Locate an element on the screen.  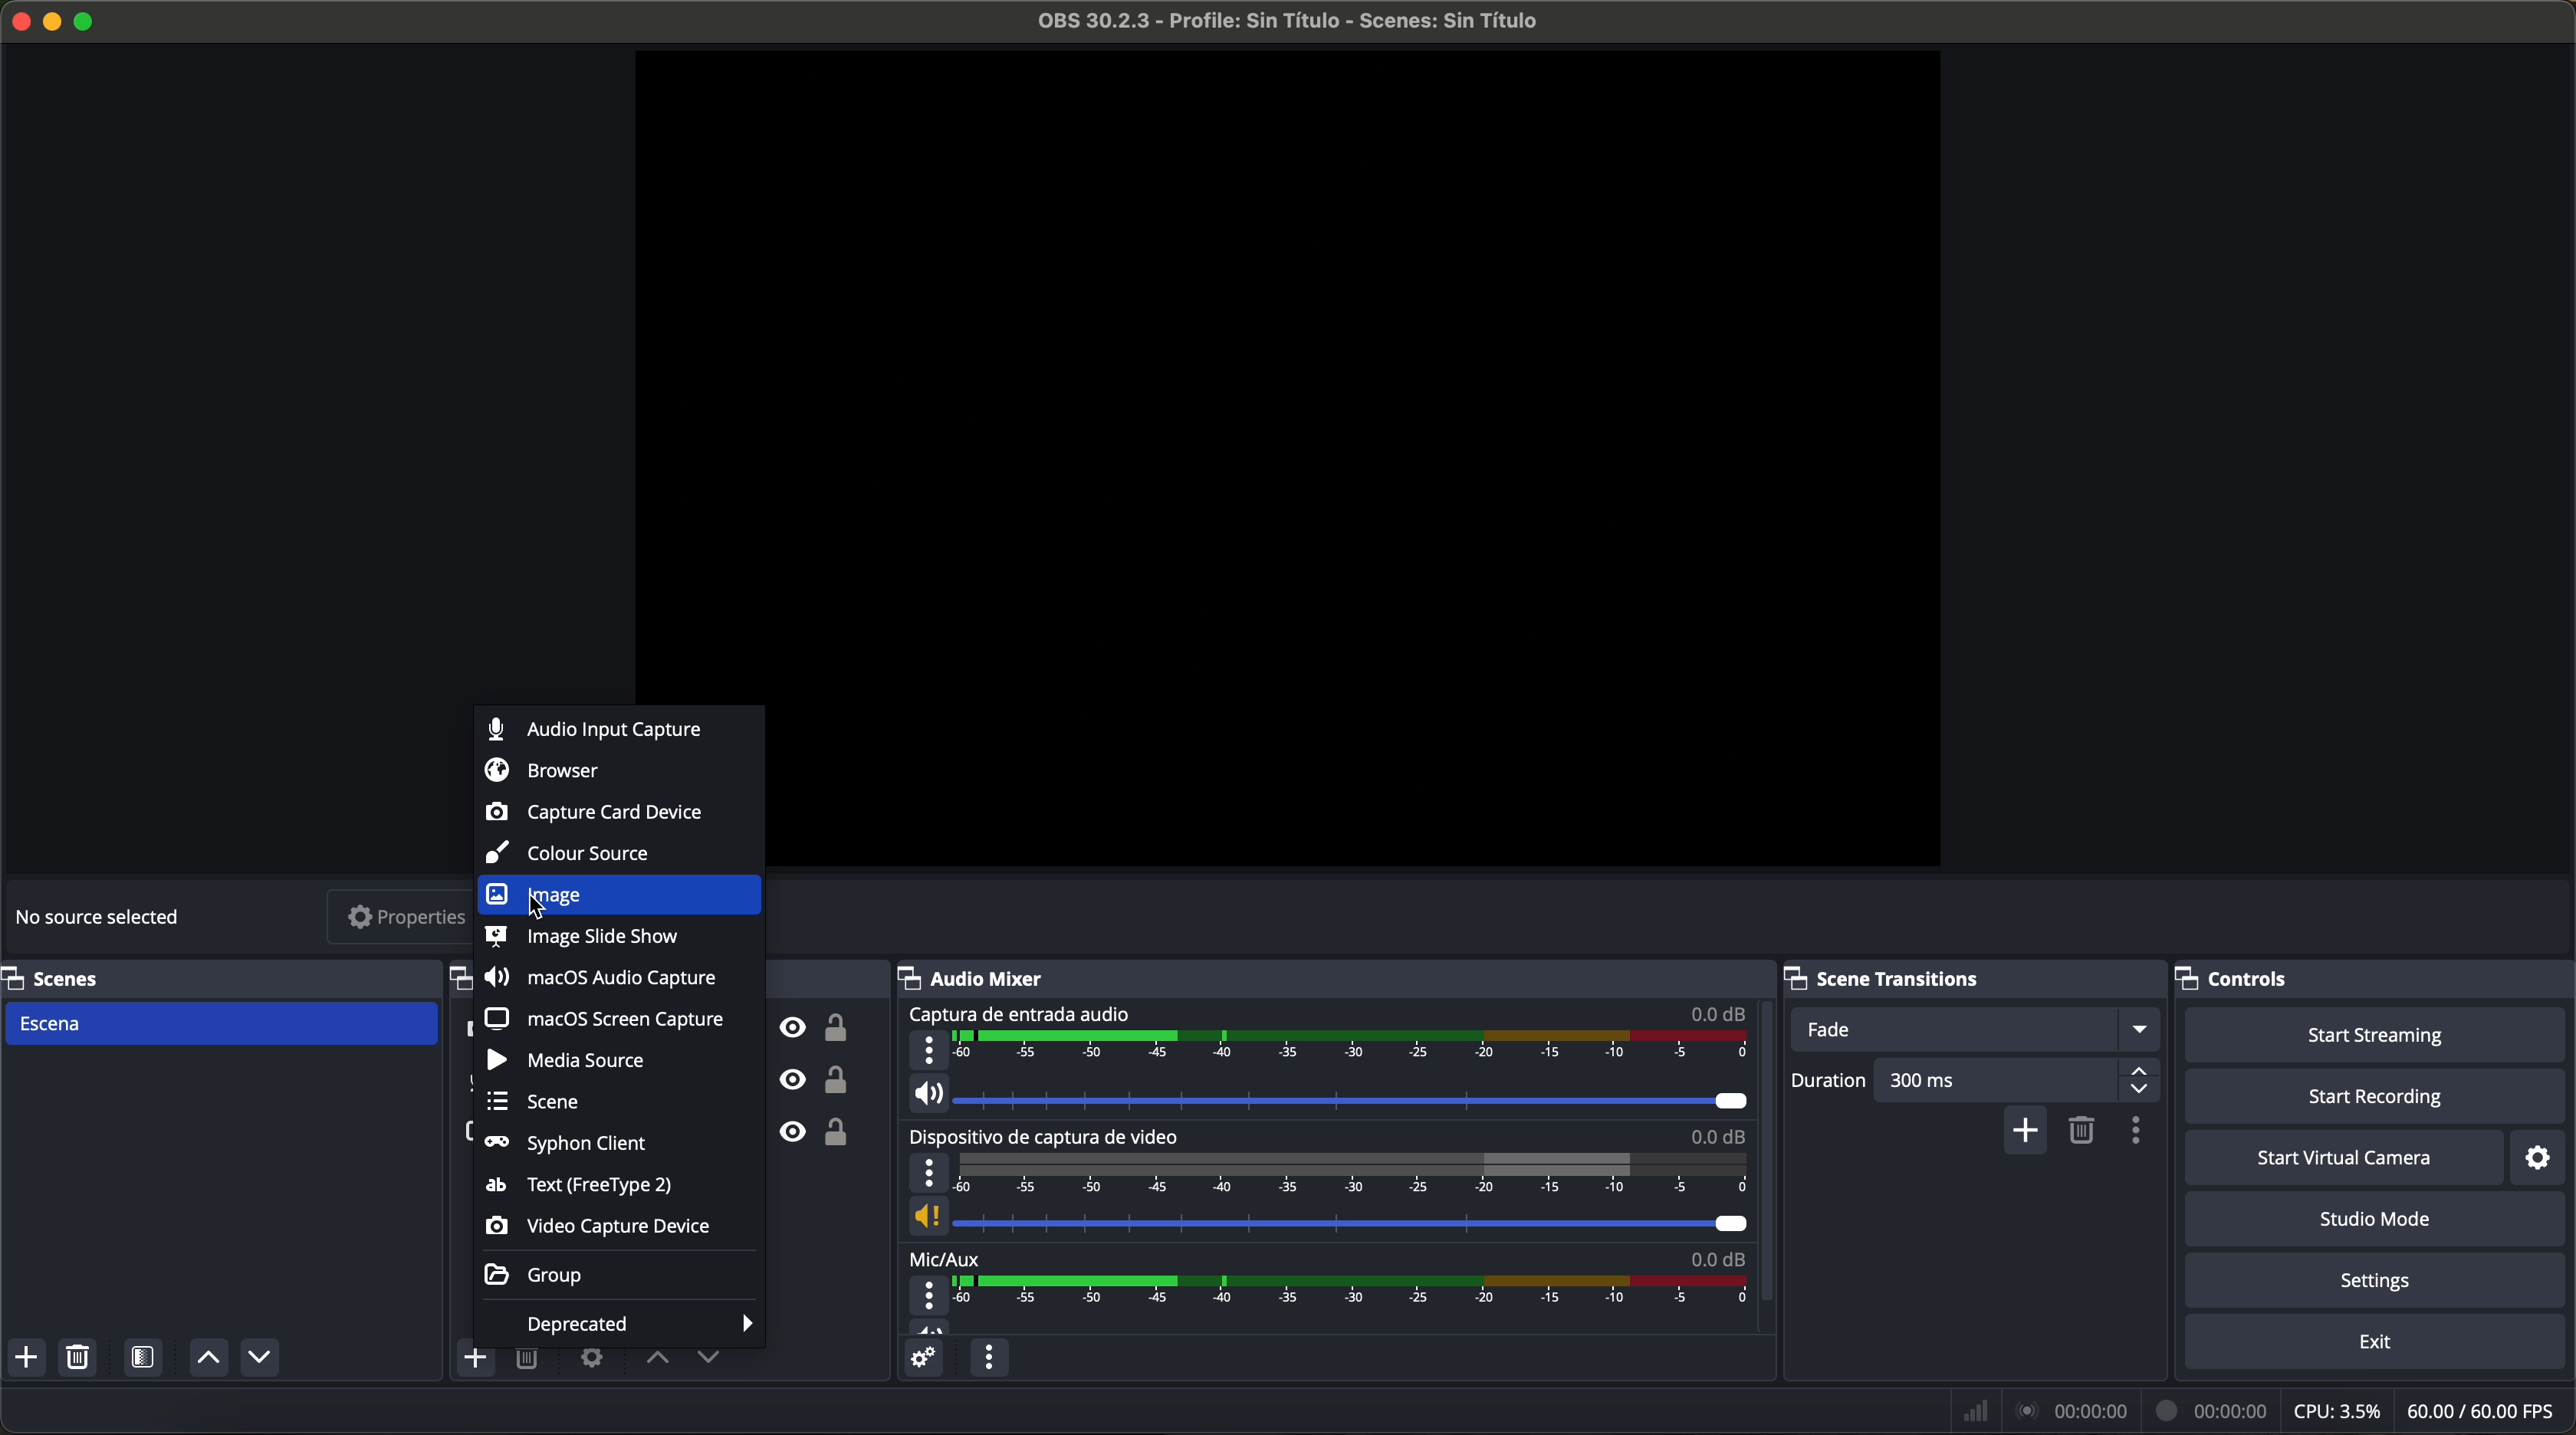
0.0 dB is located at coordinates (1719, 1136).